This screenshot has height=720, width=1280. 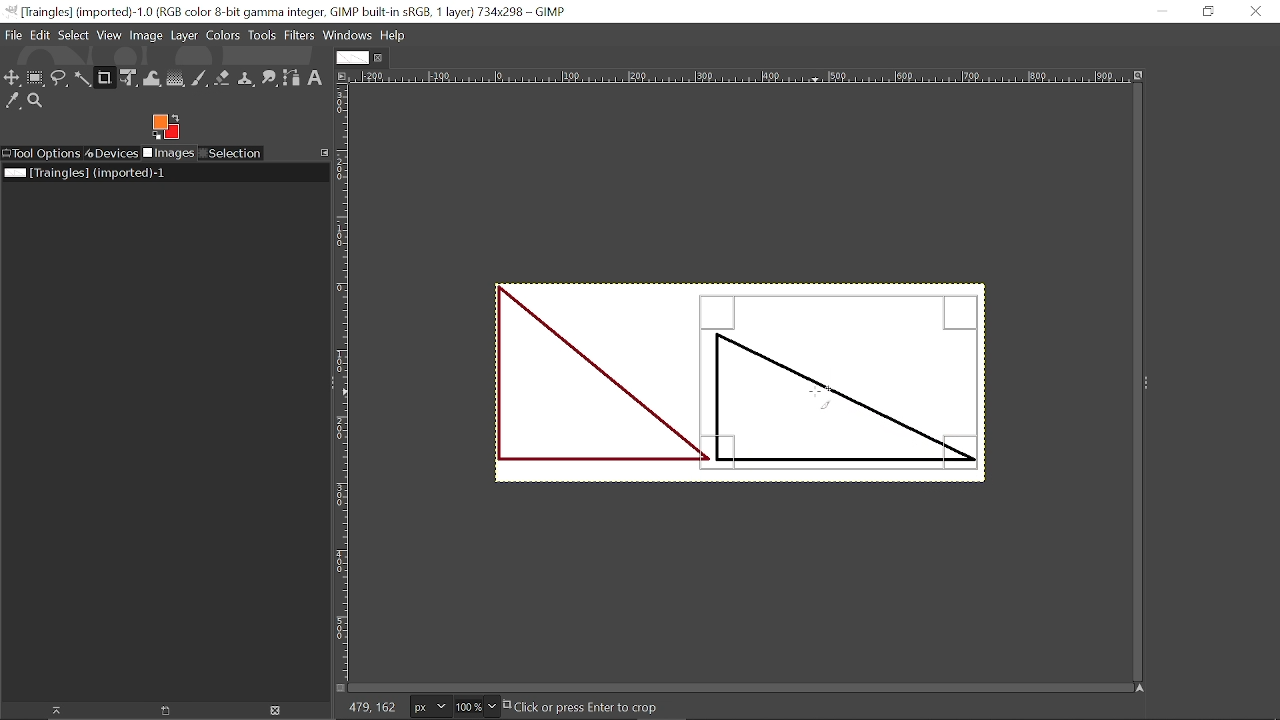 What do you see at coordinates (168, 153) in the screenshot?
I see `Images` at bounding box center [168, 153].